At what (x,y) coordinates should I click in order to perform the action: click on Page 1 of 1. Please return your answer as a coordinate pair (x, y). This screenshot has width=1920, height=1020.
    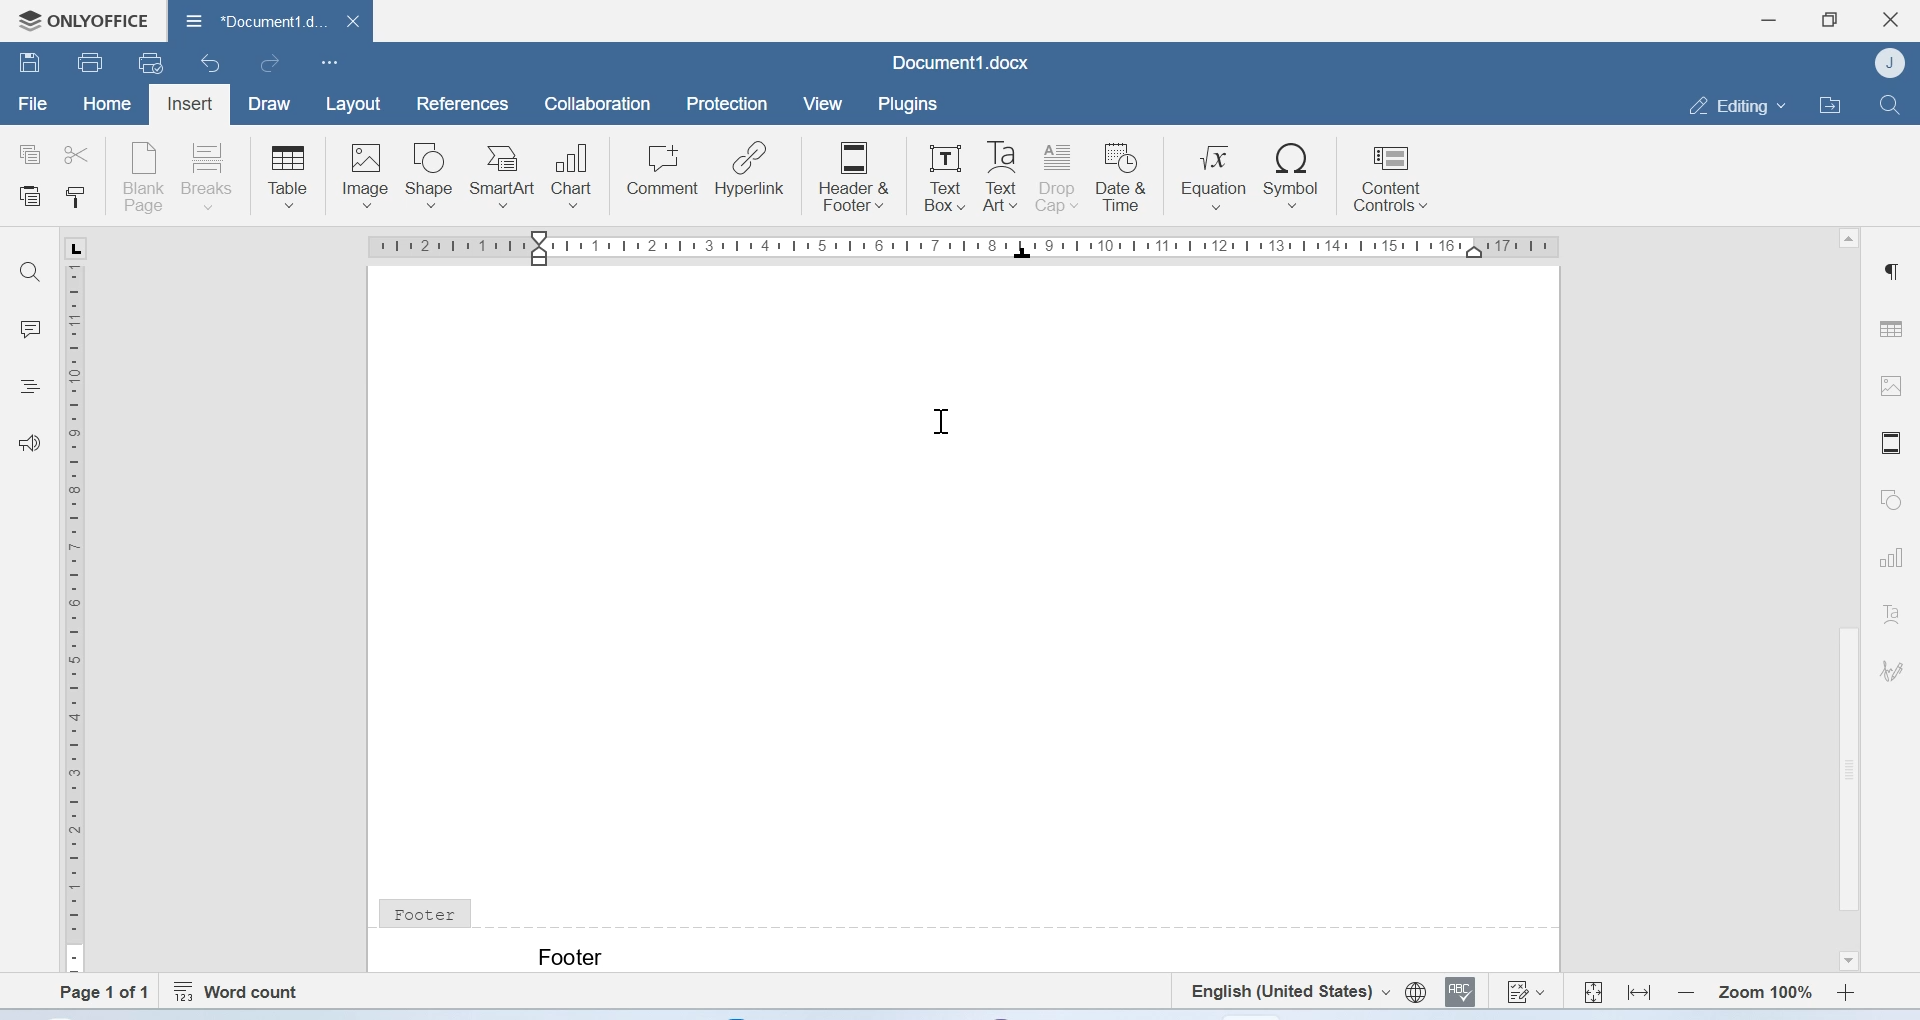
    Looking at the image, I should click on (94, 992).